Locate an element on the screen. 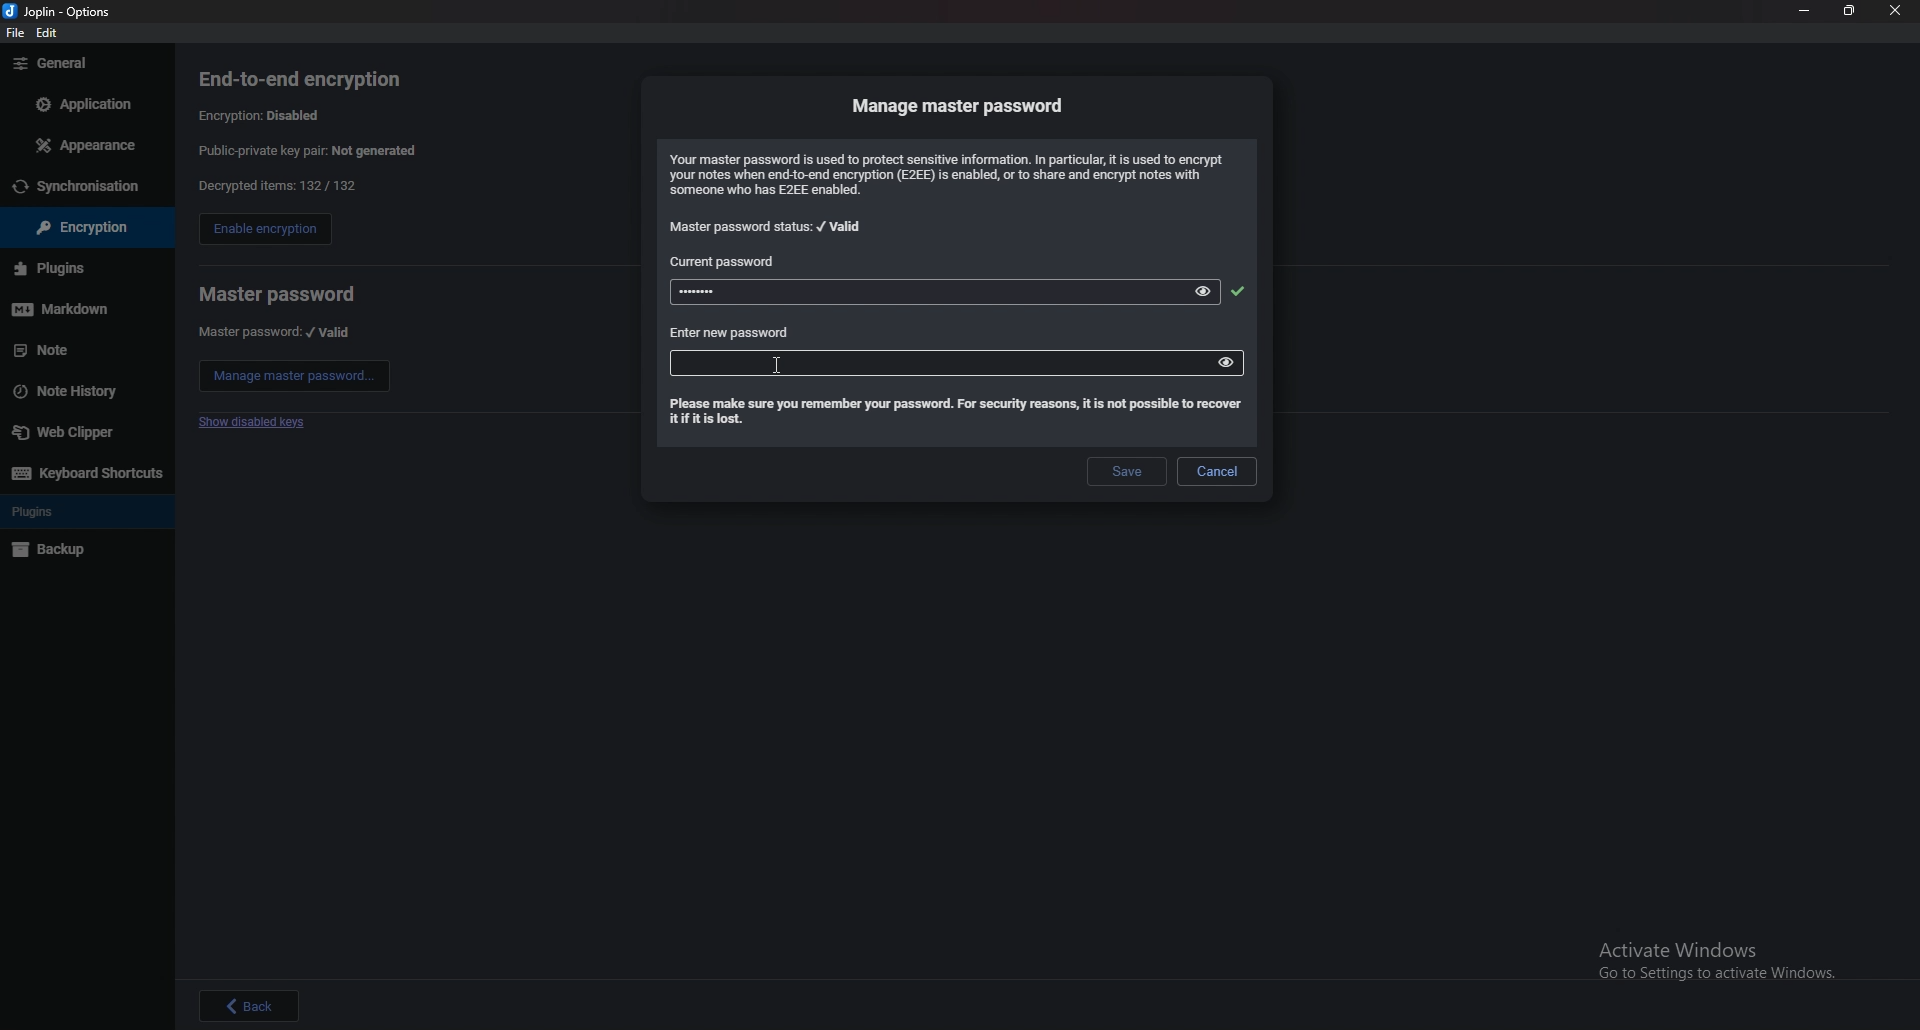  show disabled keys is located at coordinates (256, 423).